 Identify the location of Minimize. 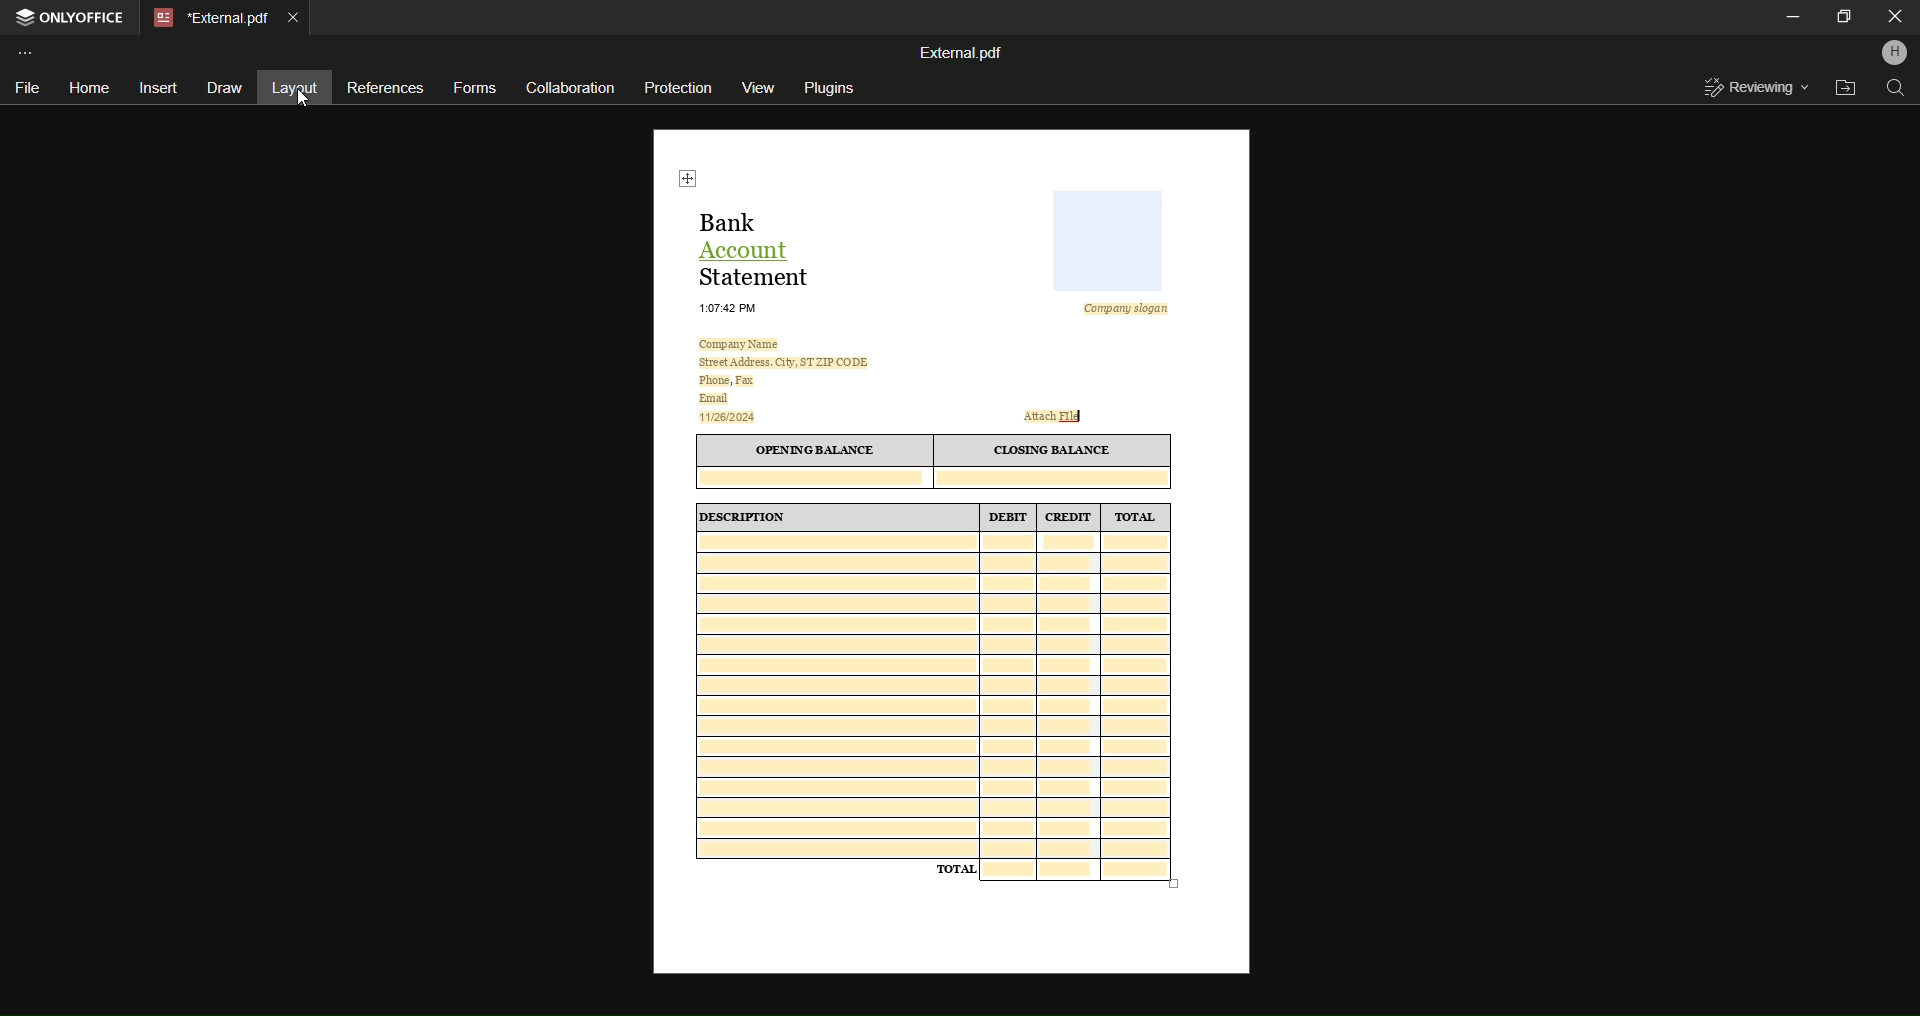
(1784, 19).